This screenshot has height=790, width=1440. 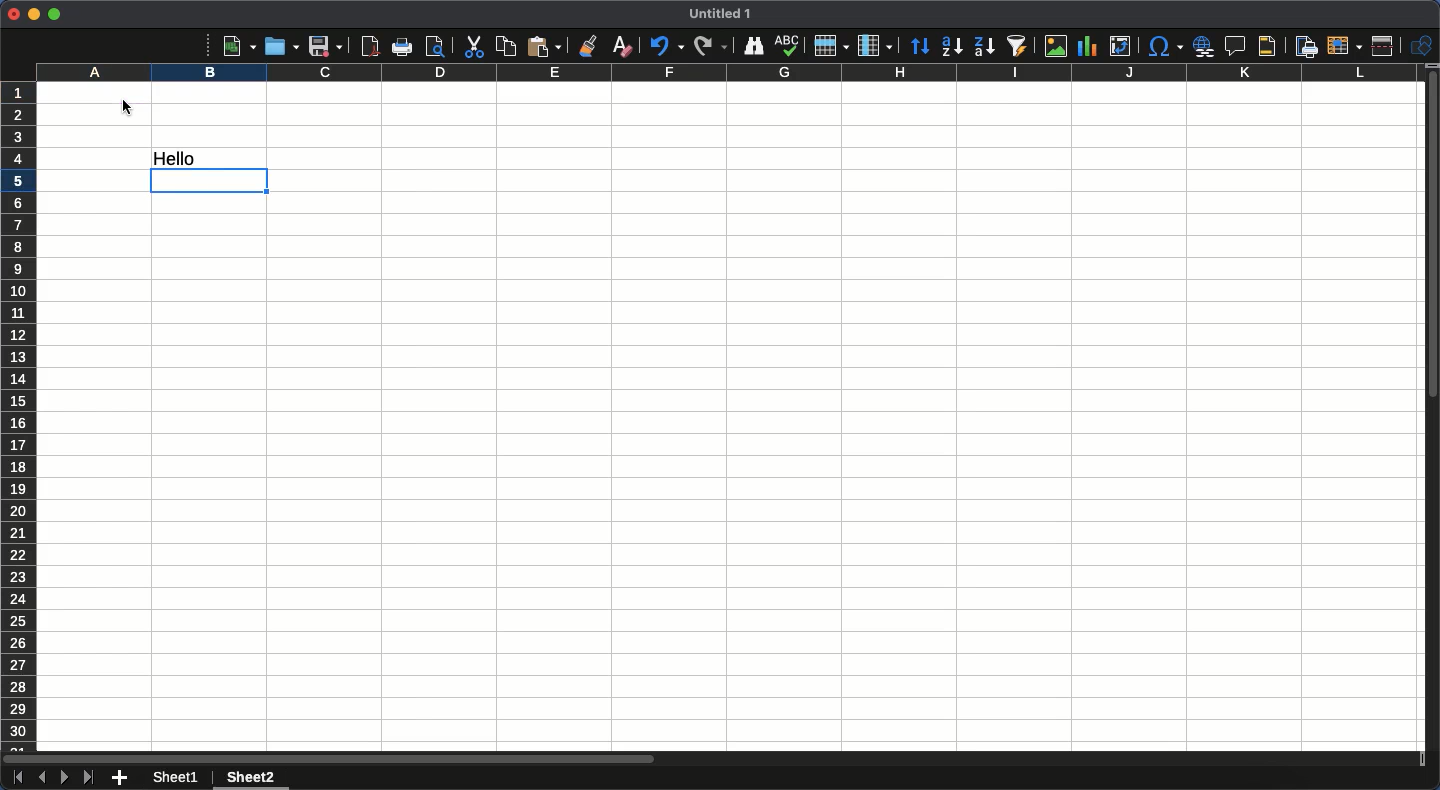 What do you see at coordinates (589, 46) in the screenshot?
I see `Clone formatting` at bounding box center [589, 46].